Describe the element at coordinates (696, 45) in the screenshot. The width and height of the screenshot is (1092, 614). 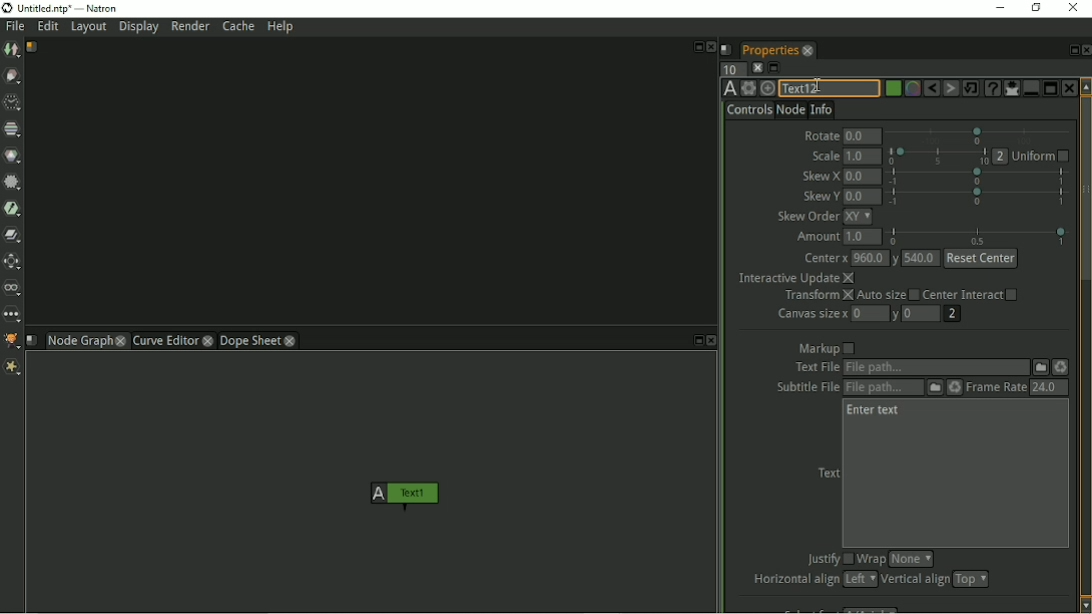
I see `Float pane` at that location.